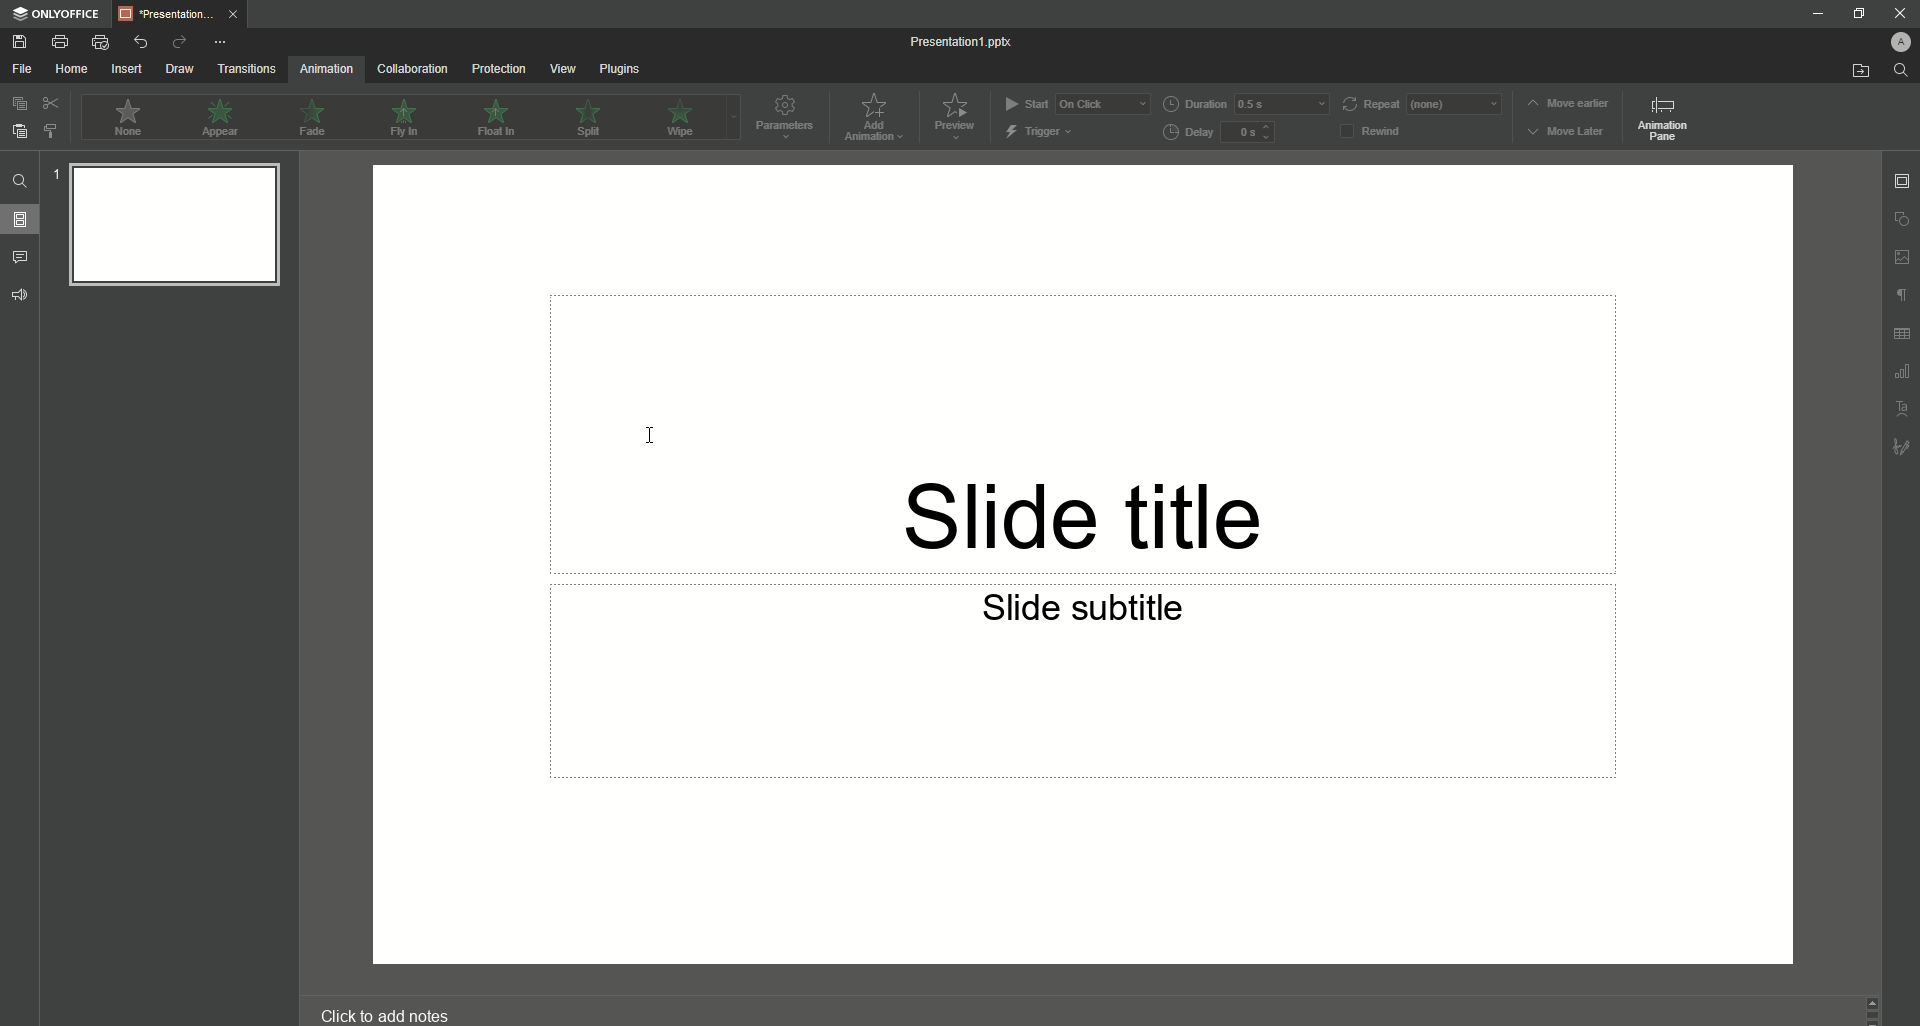 The image size is (1920, 1026). I want to click on View, so click(560, 68).